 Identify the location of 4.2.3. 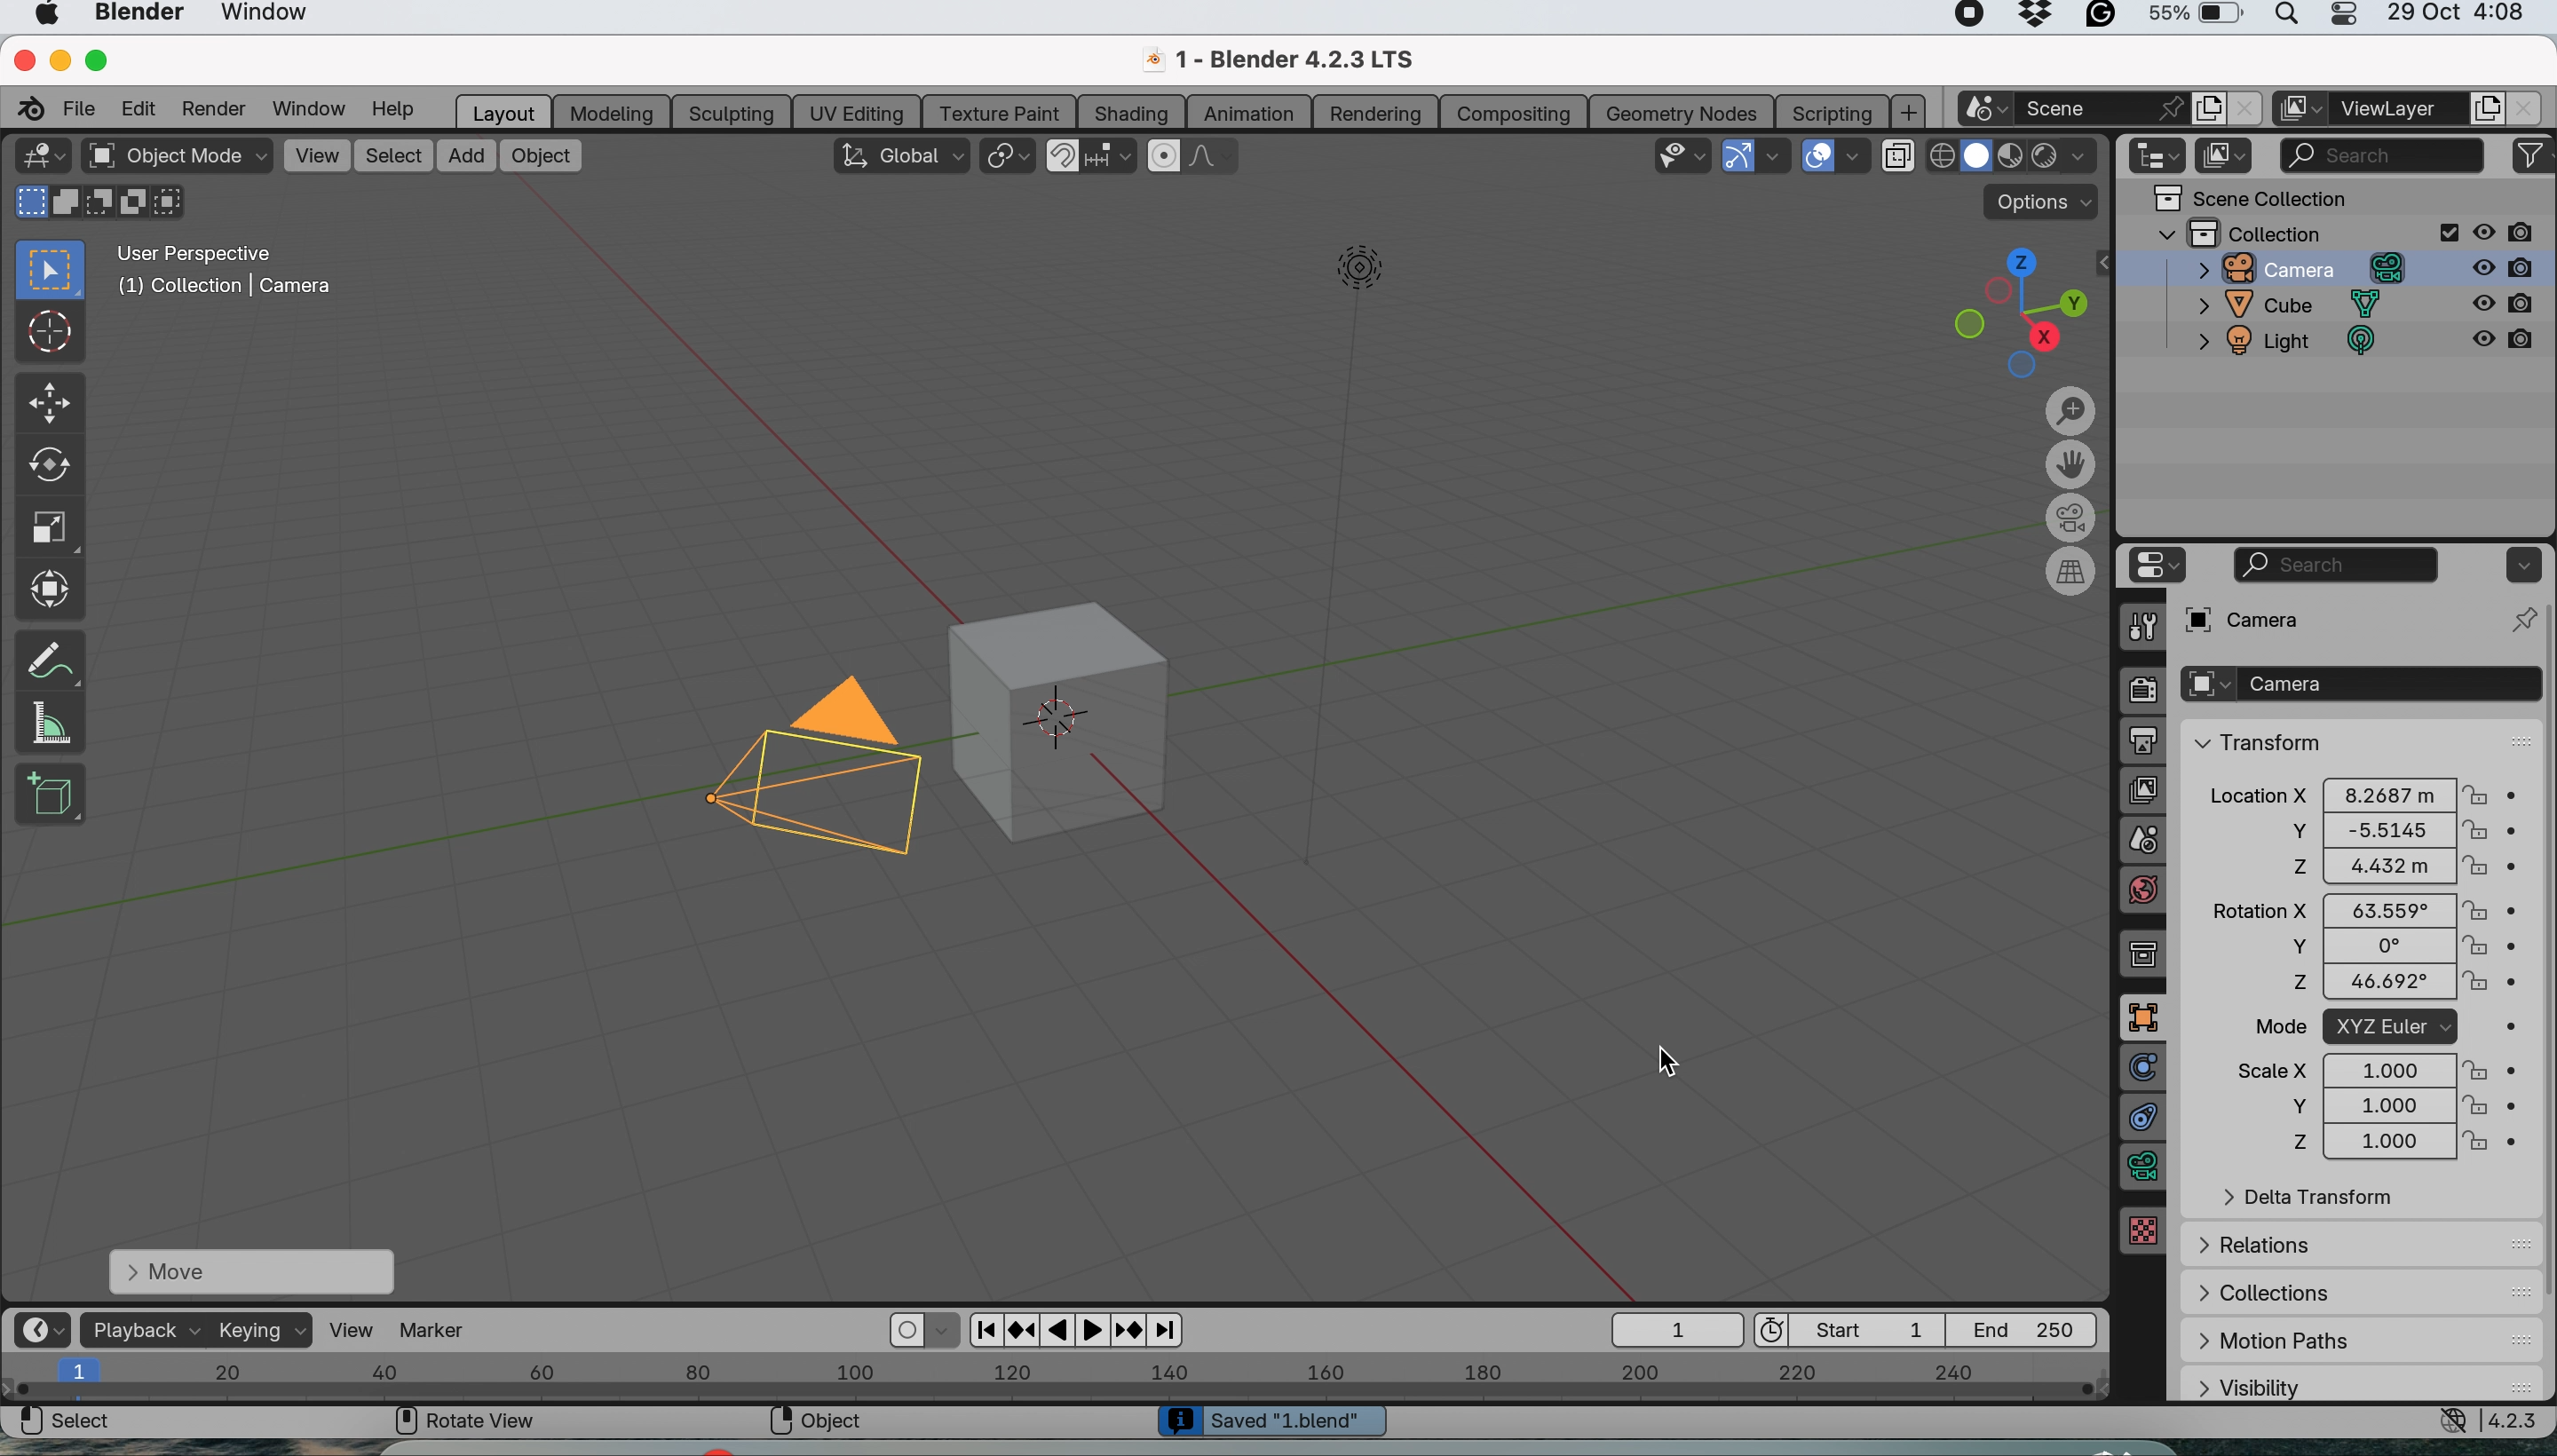
(2519, 1418).